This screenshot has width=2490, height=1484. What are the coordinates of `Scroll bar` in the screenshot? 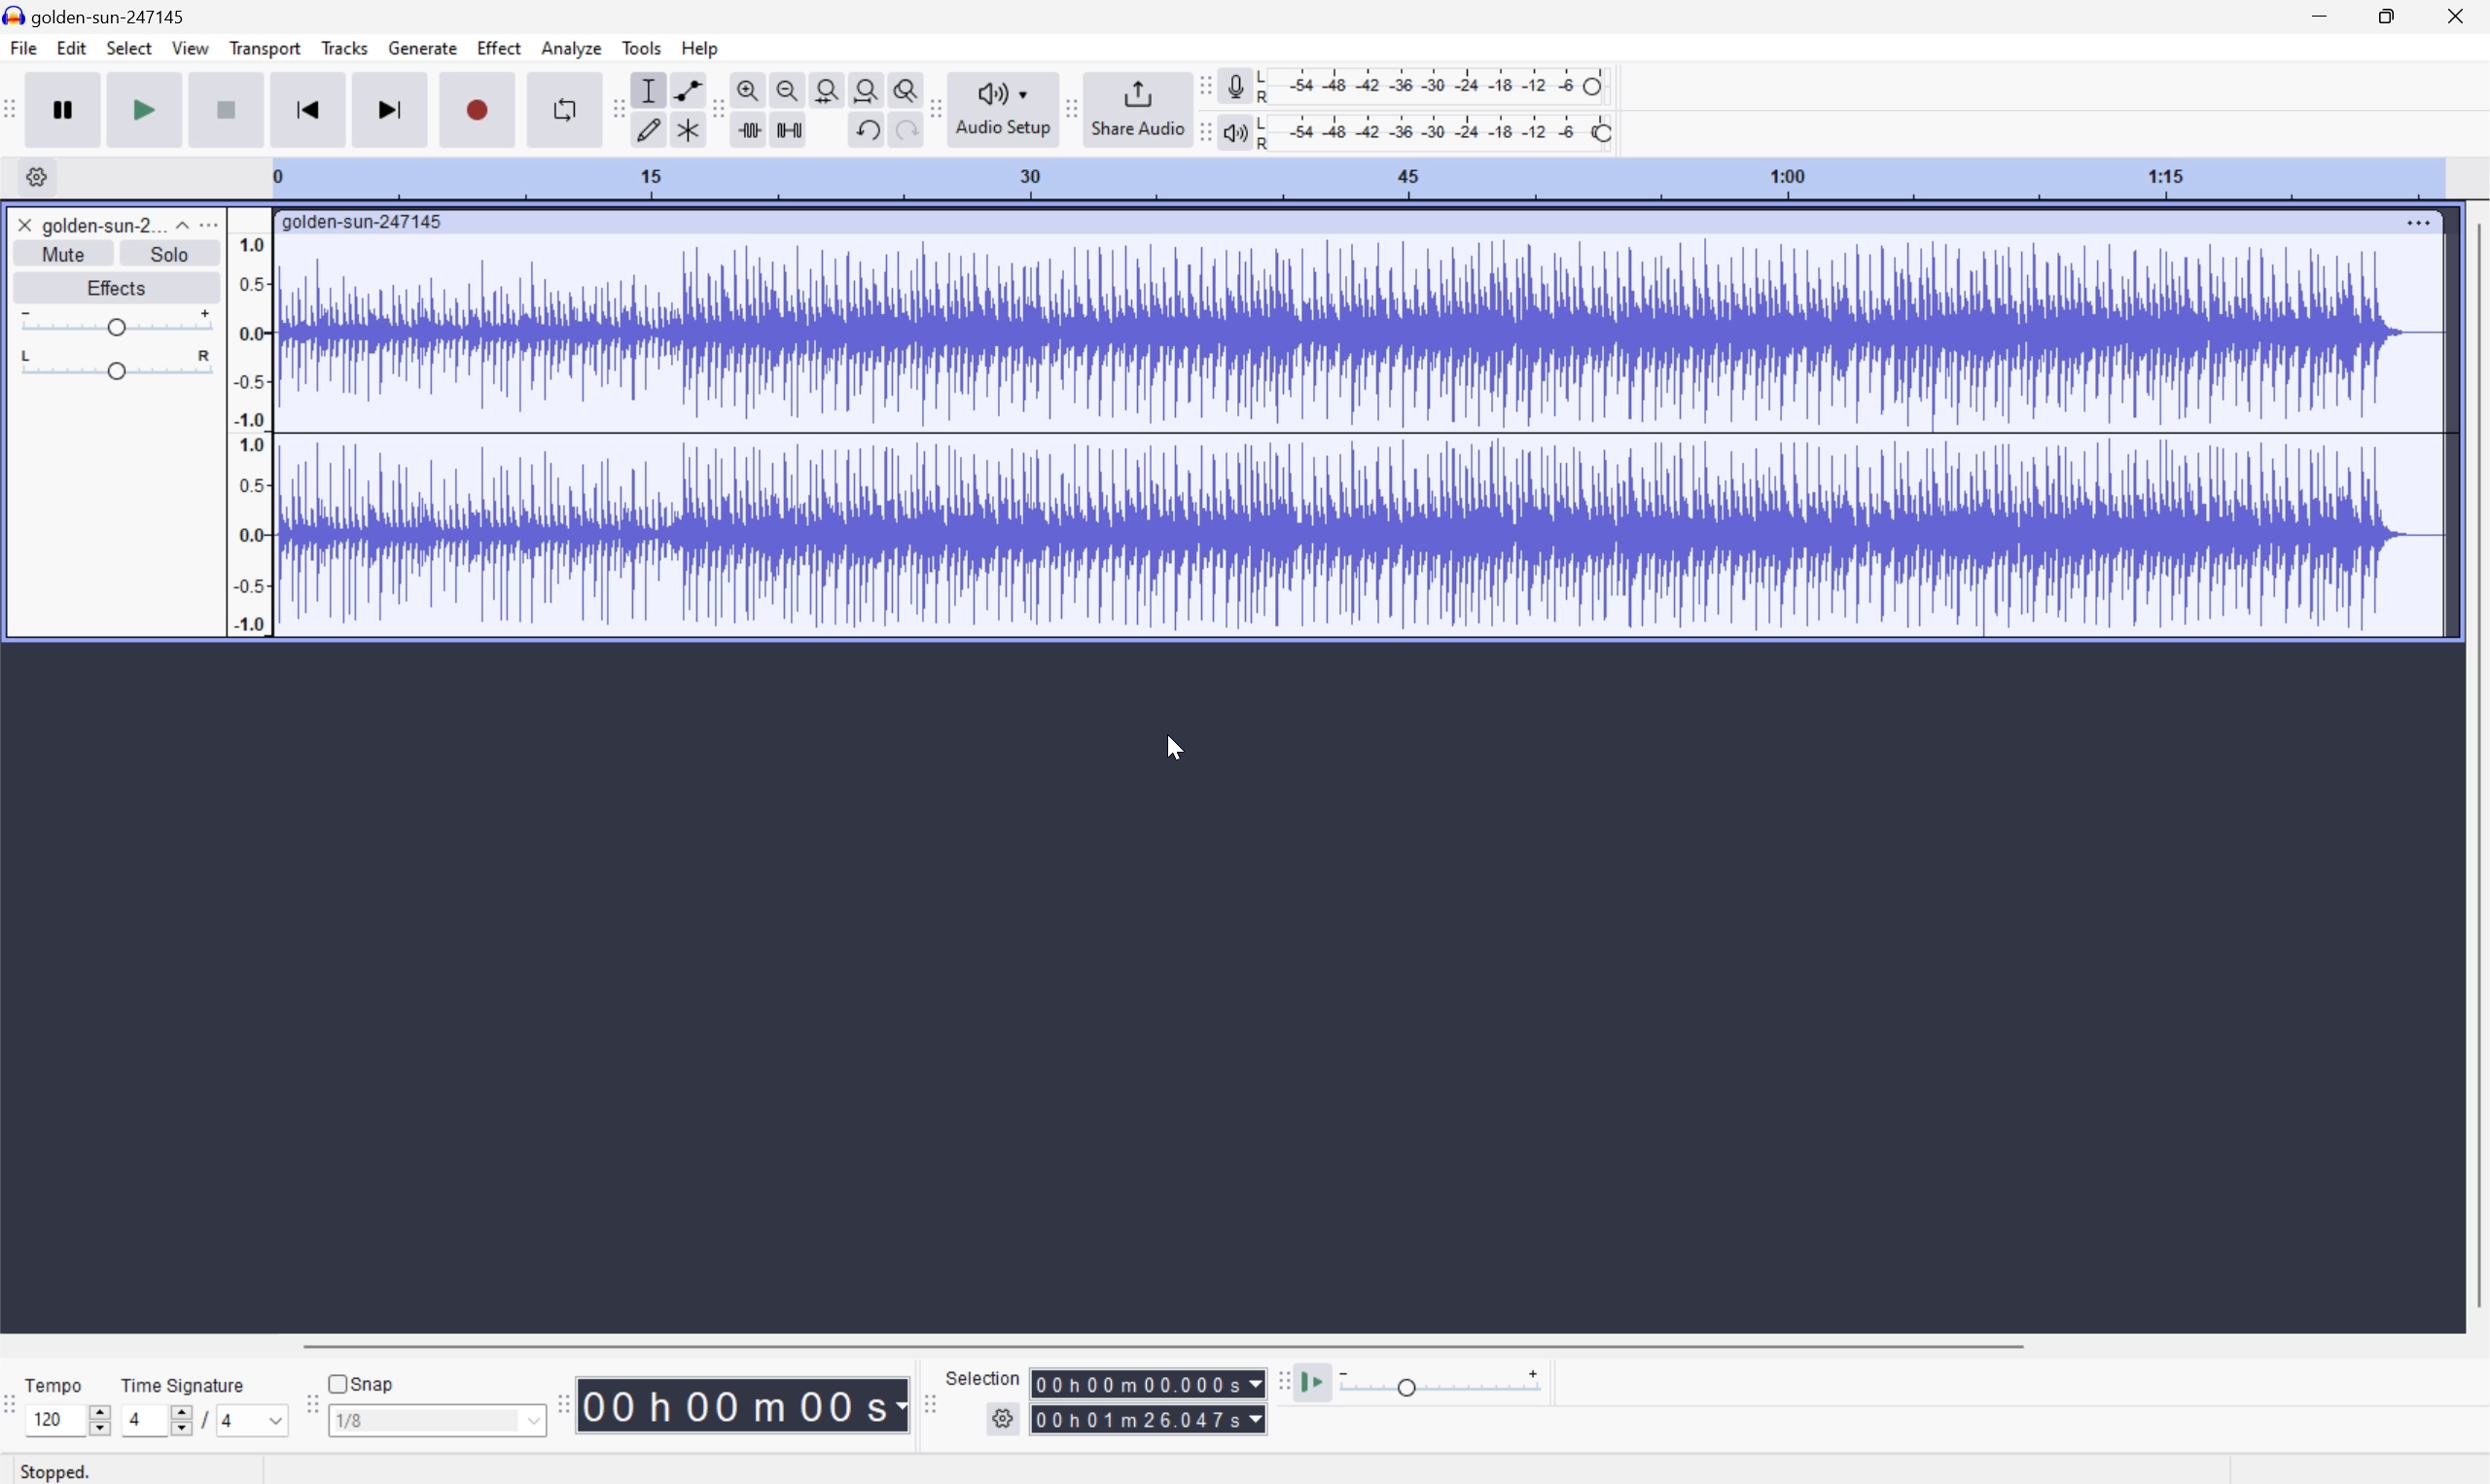 It's located at (1174, 1342).